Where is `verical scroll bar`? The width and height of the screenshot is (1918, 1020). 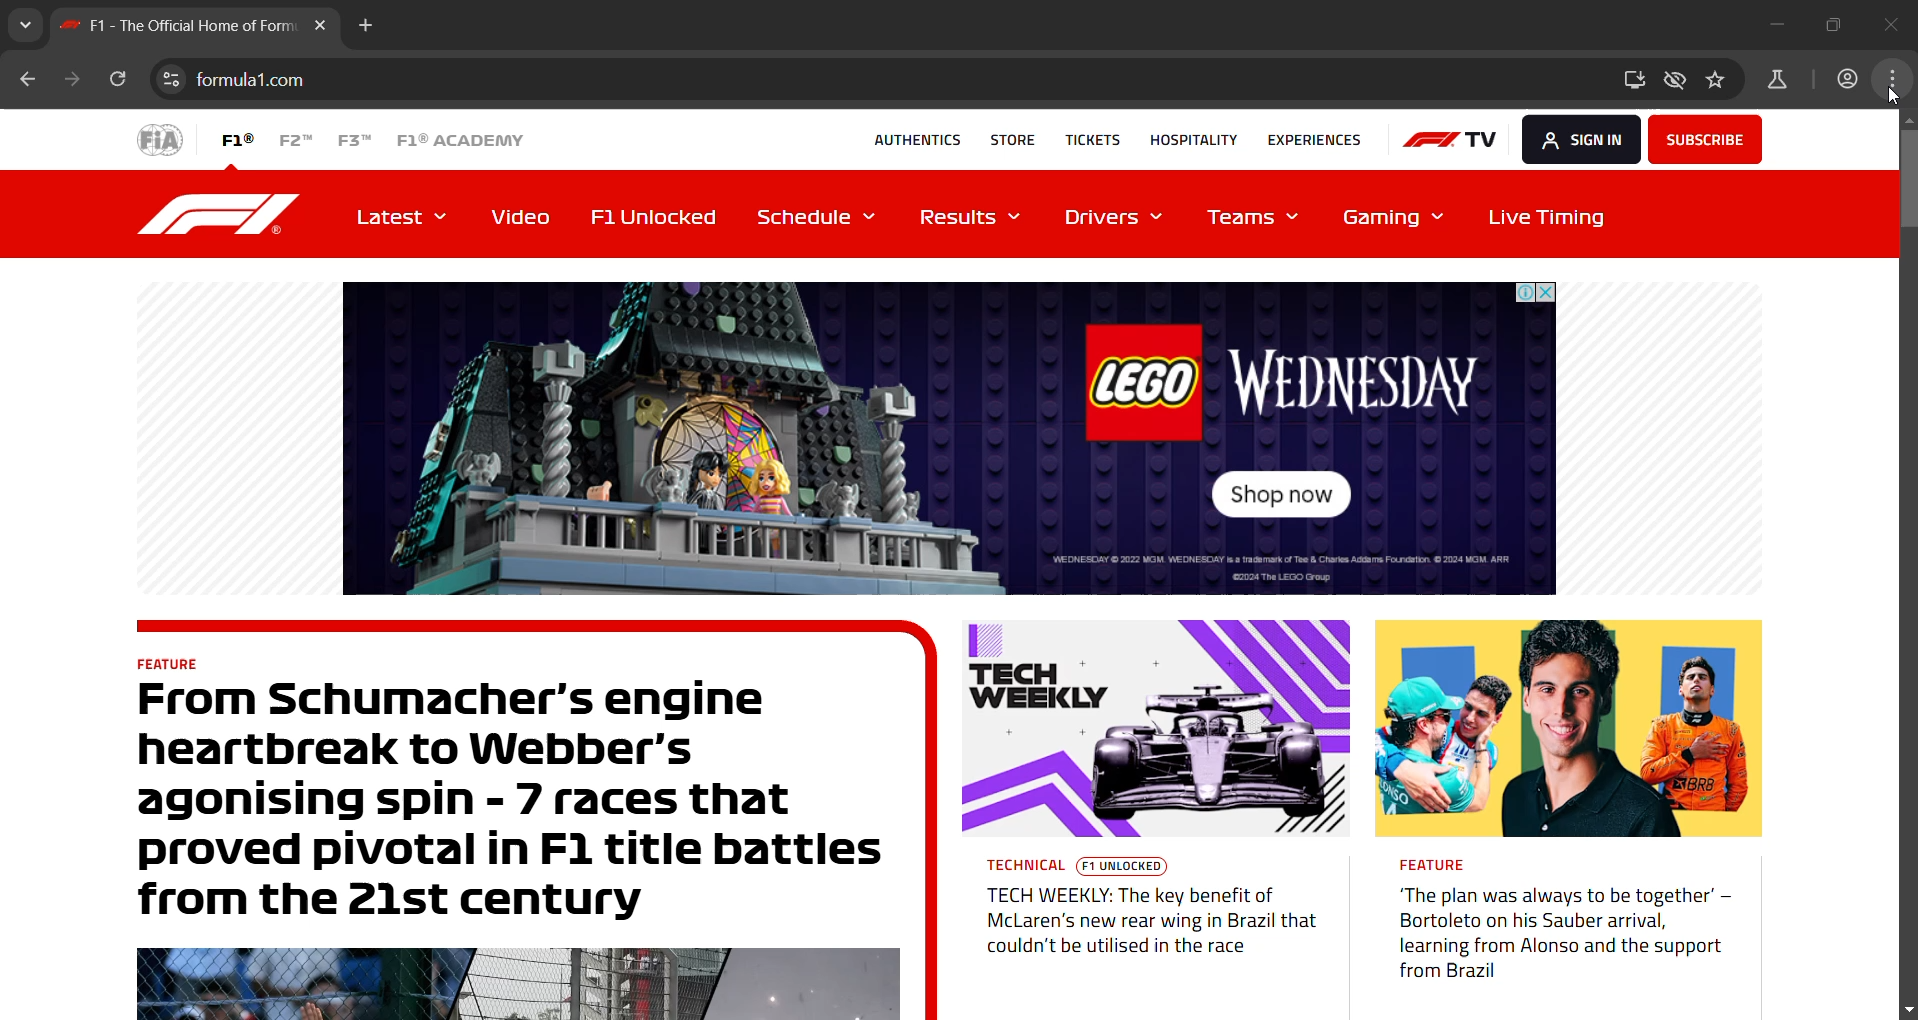 verical scroll bar is located at coordinates (1906, 181).